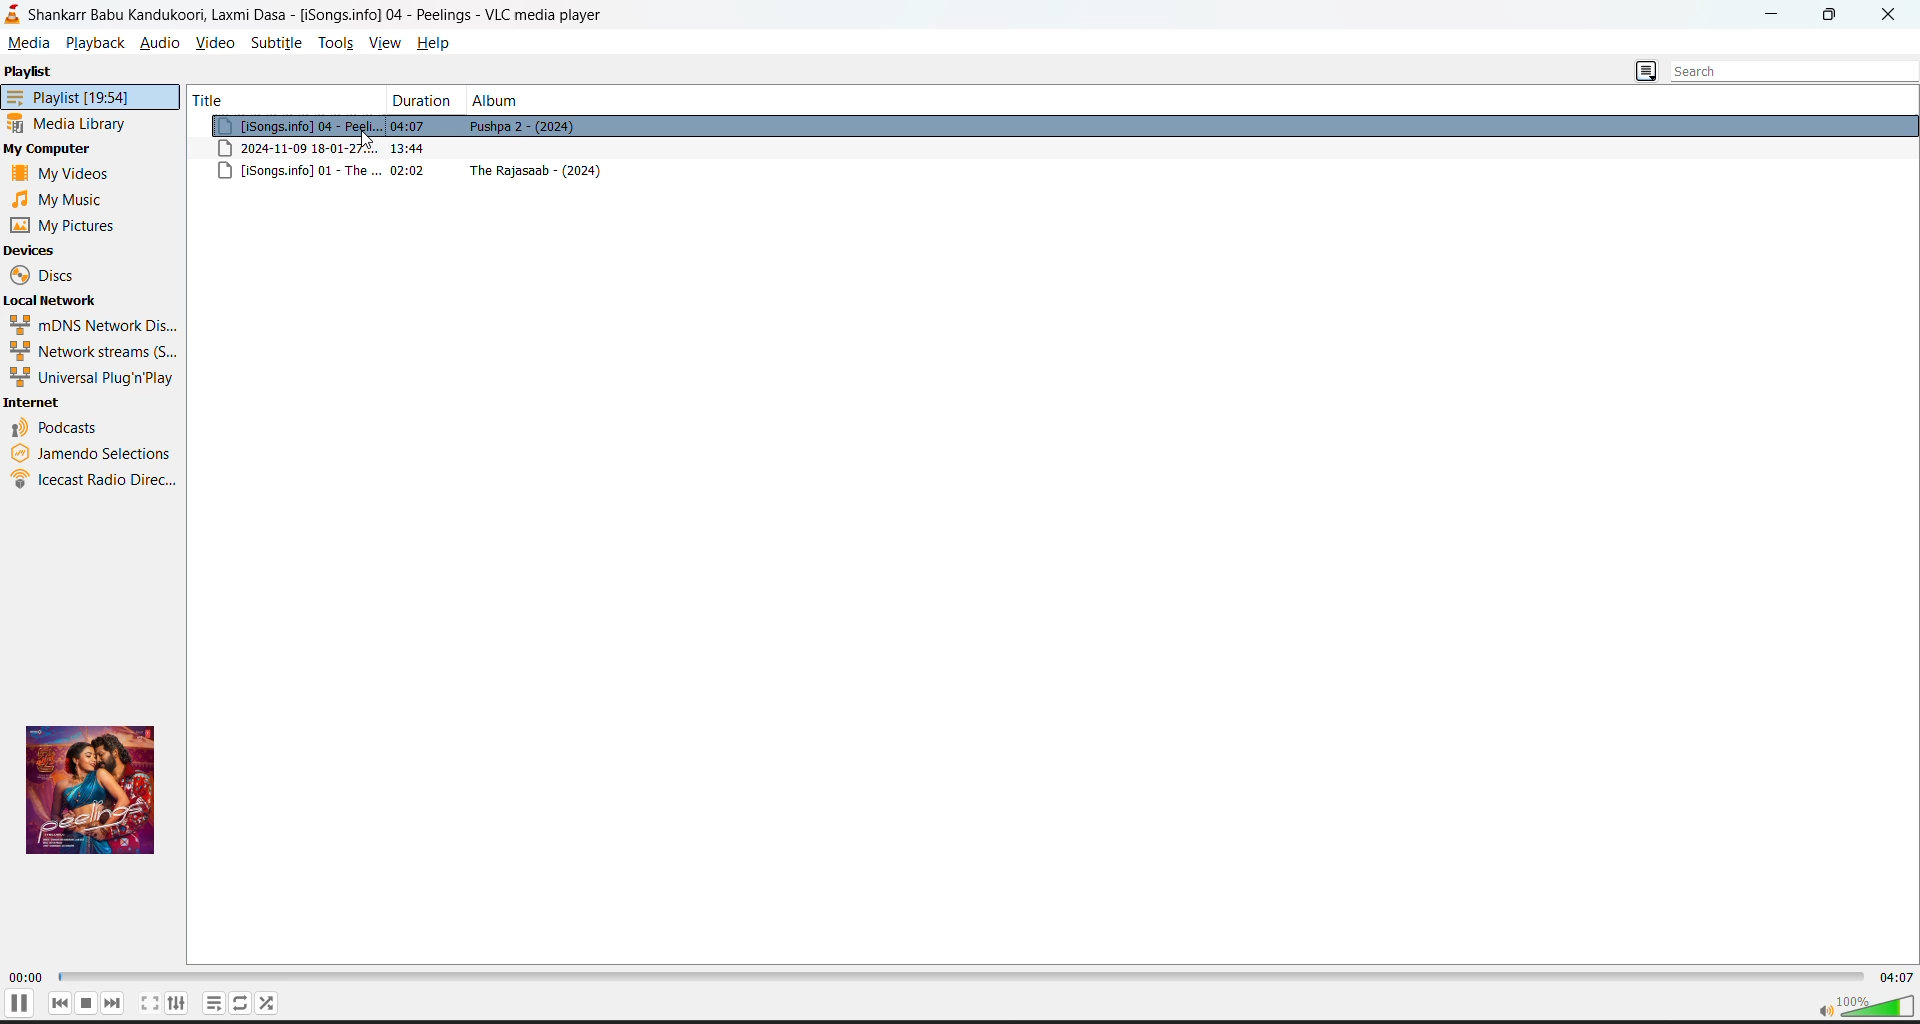 The width and height of the screenshot is (1920, 1024). Describe the element at coordinates (16, 17) in the screenshot. I see `vlc logo` at that location.